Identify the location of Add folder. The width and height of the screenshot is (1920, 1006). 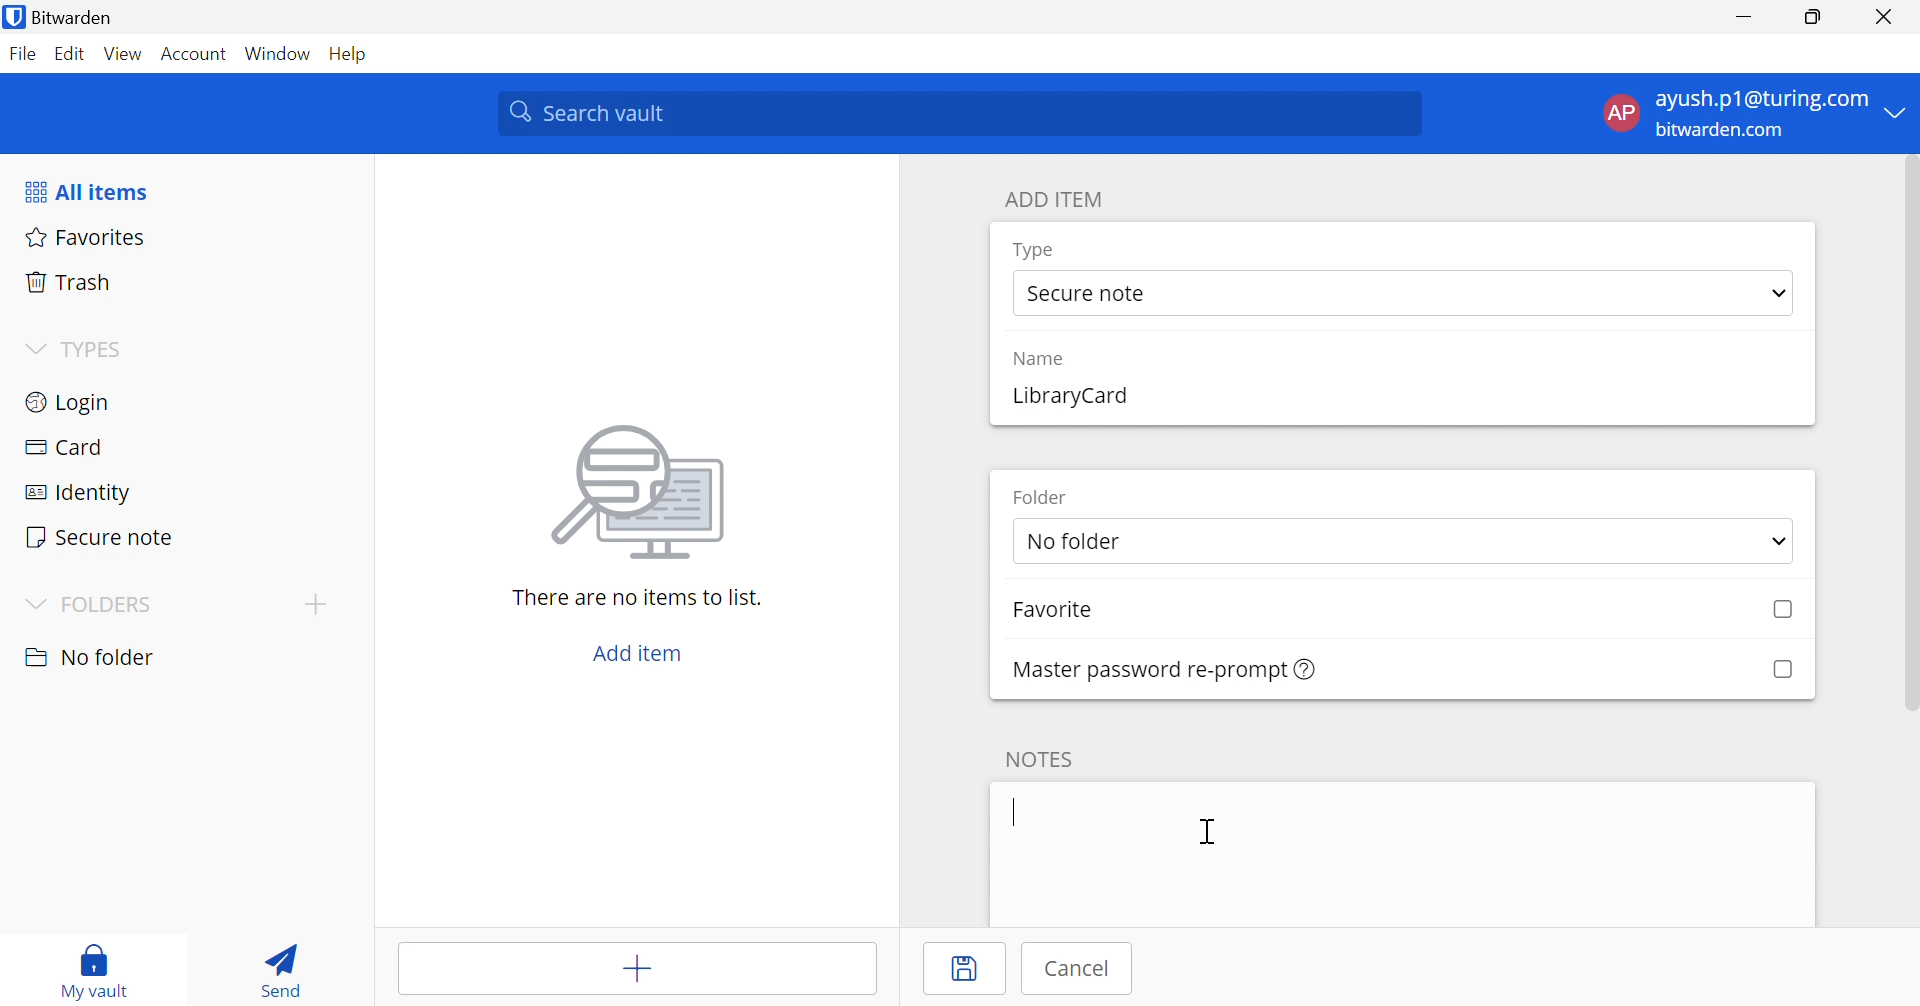
(313, 603).